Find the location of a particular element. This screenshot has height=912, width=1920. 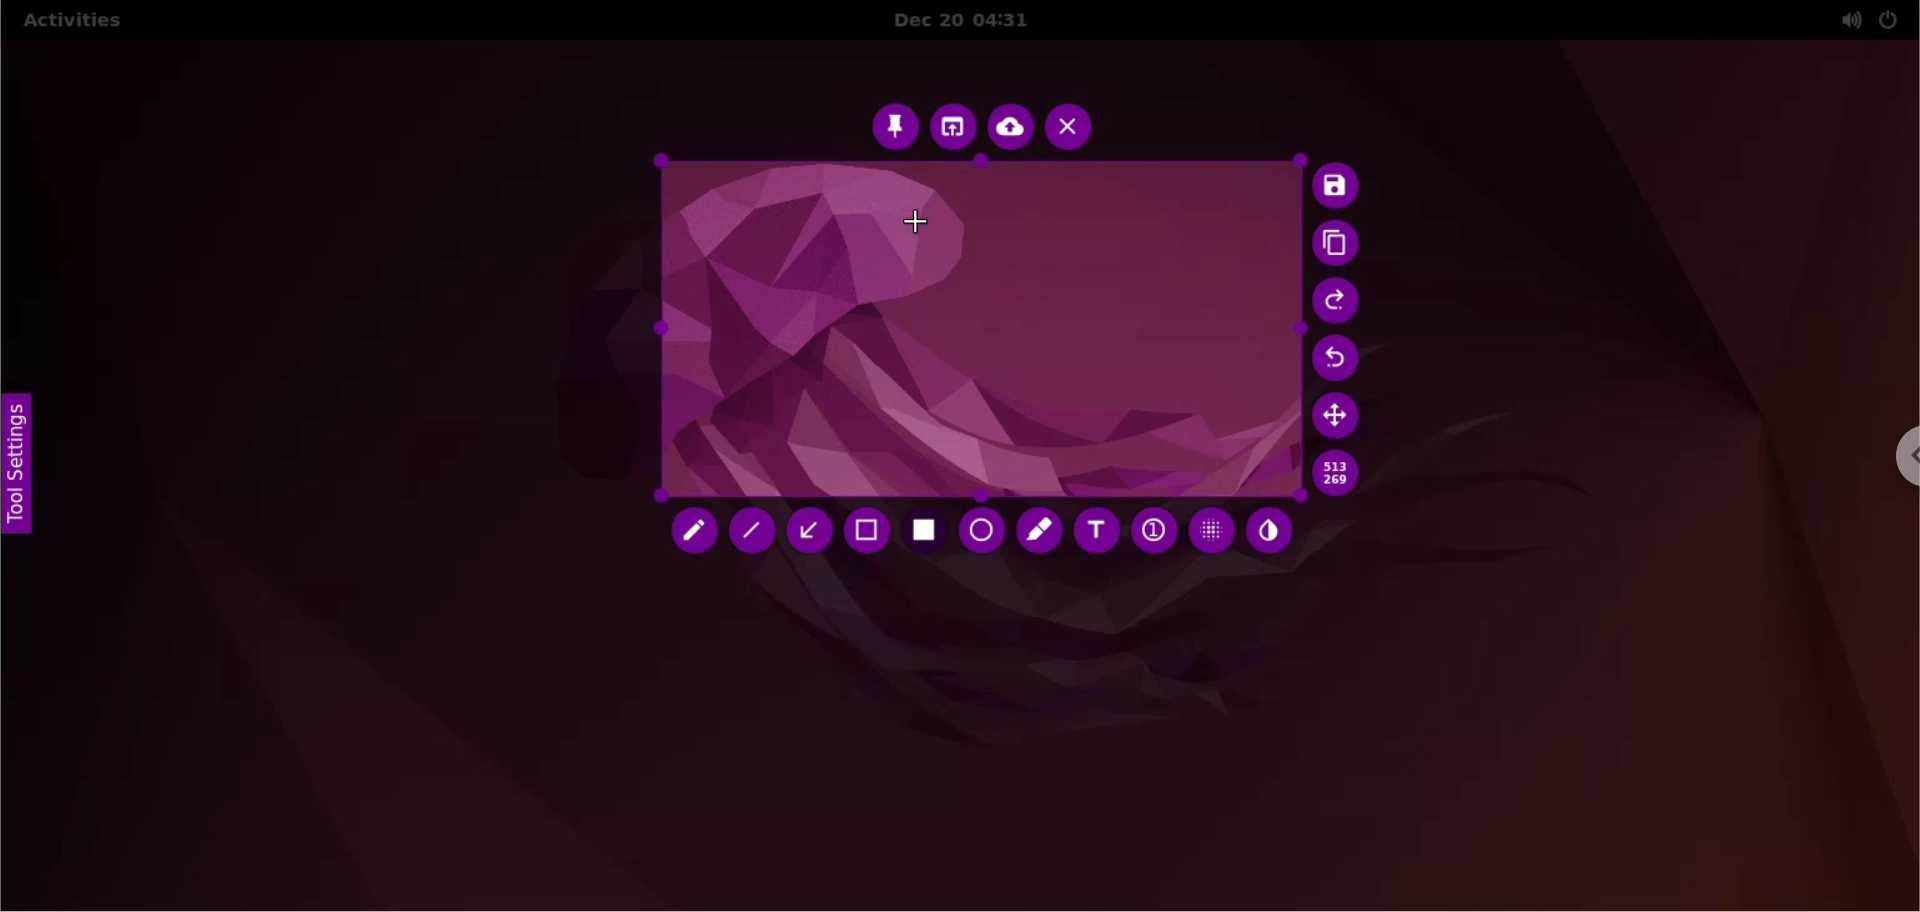

power setting options is located at coordinates (1896, 18).